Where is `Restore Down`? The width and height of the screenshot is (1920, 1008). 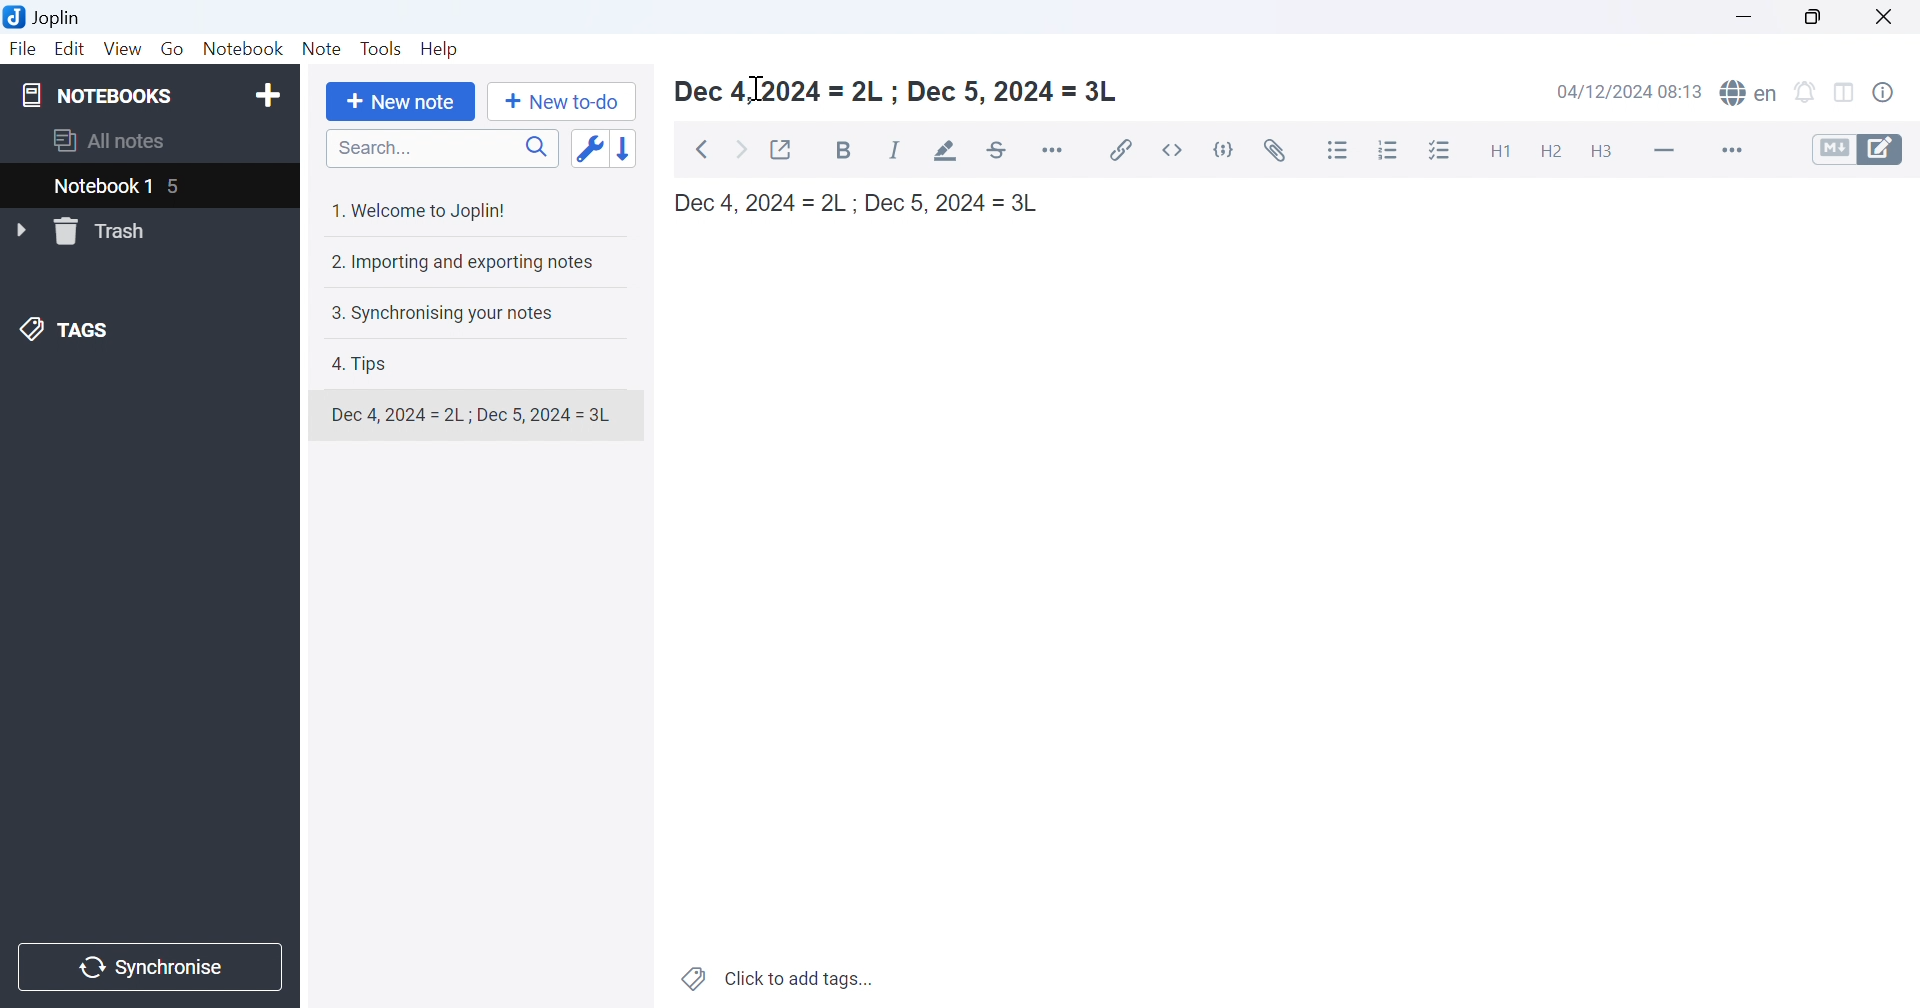
Restore Down is located at coordinates (1822, 15).